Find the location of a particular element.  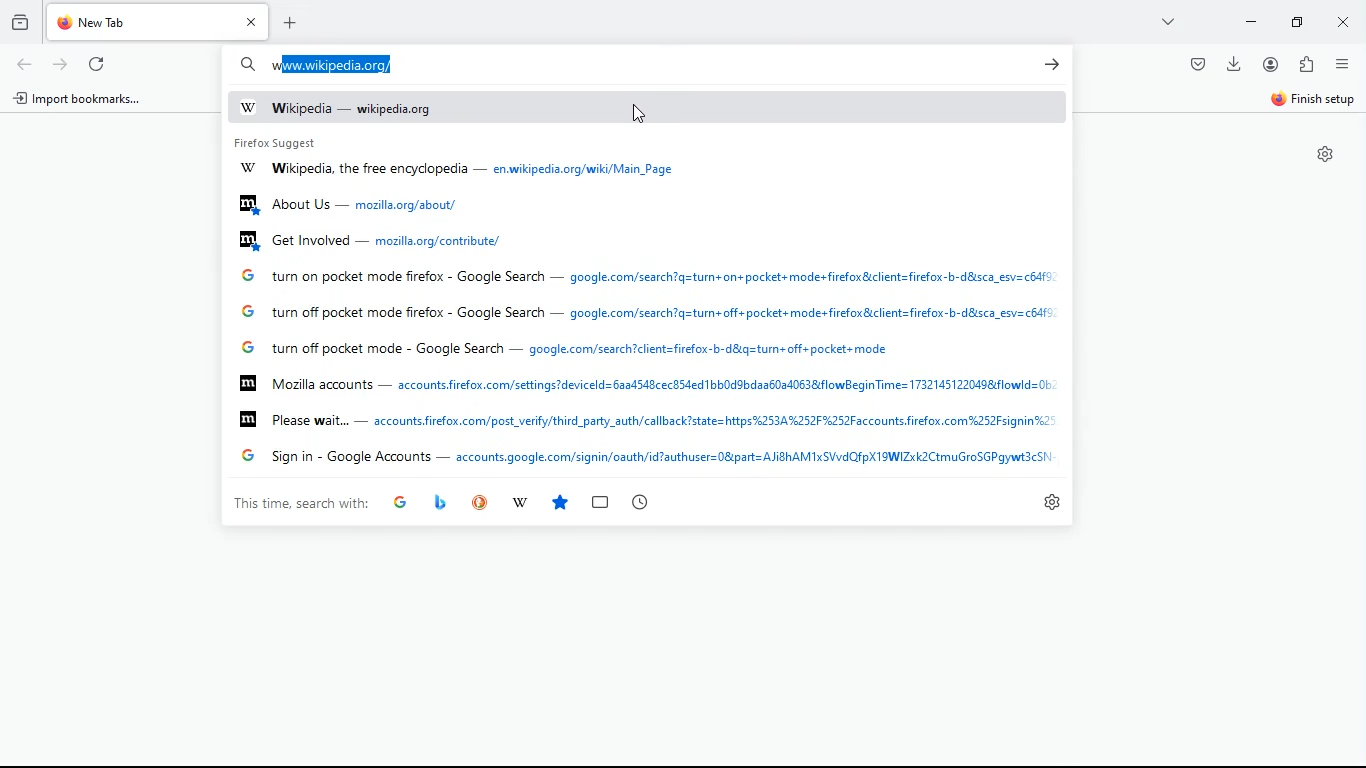

Search bar is located at coordinates (249, 65).